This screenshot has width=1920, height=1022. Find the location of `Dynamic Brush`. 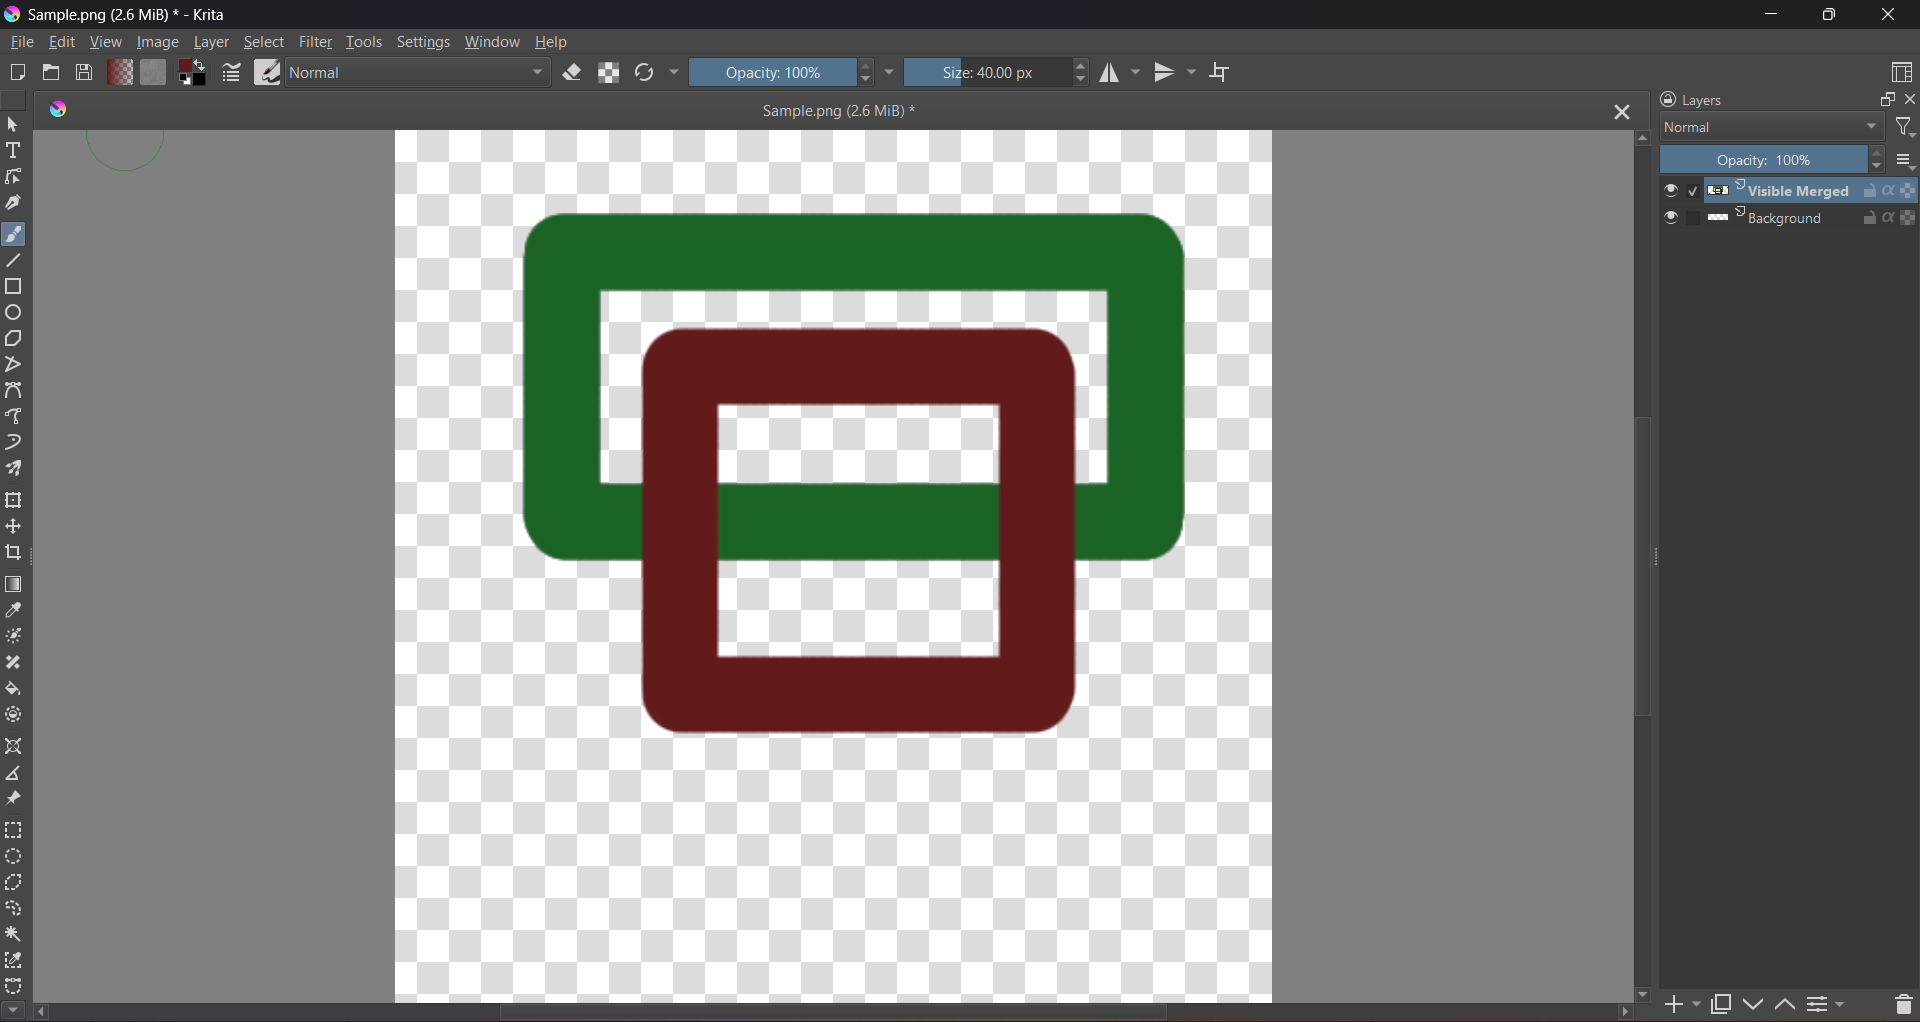

Dynamic Brush is located at coordinates (15, 443).